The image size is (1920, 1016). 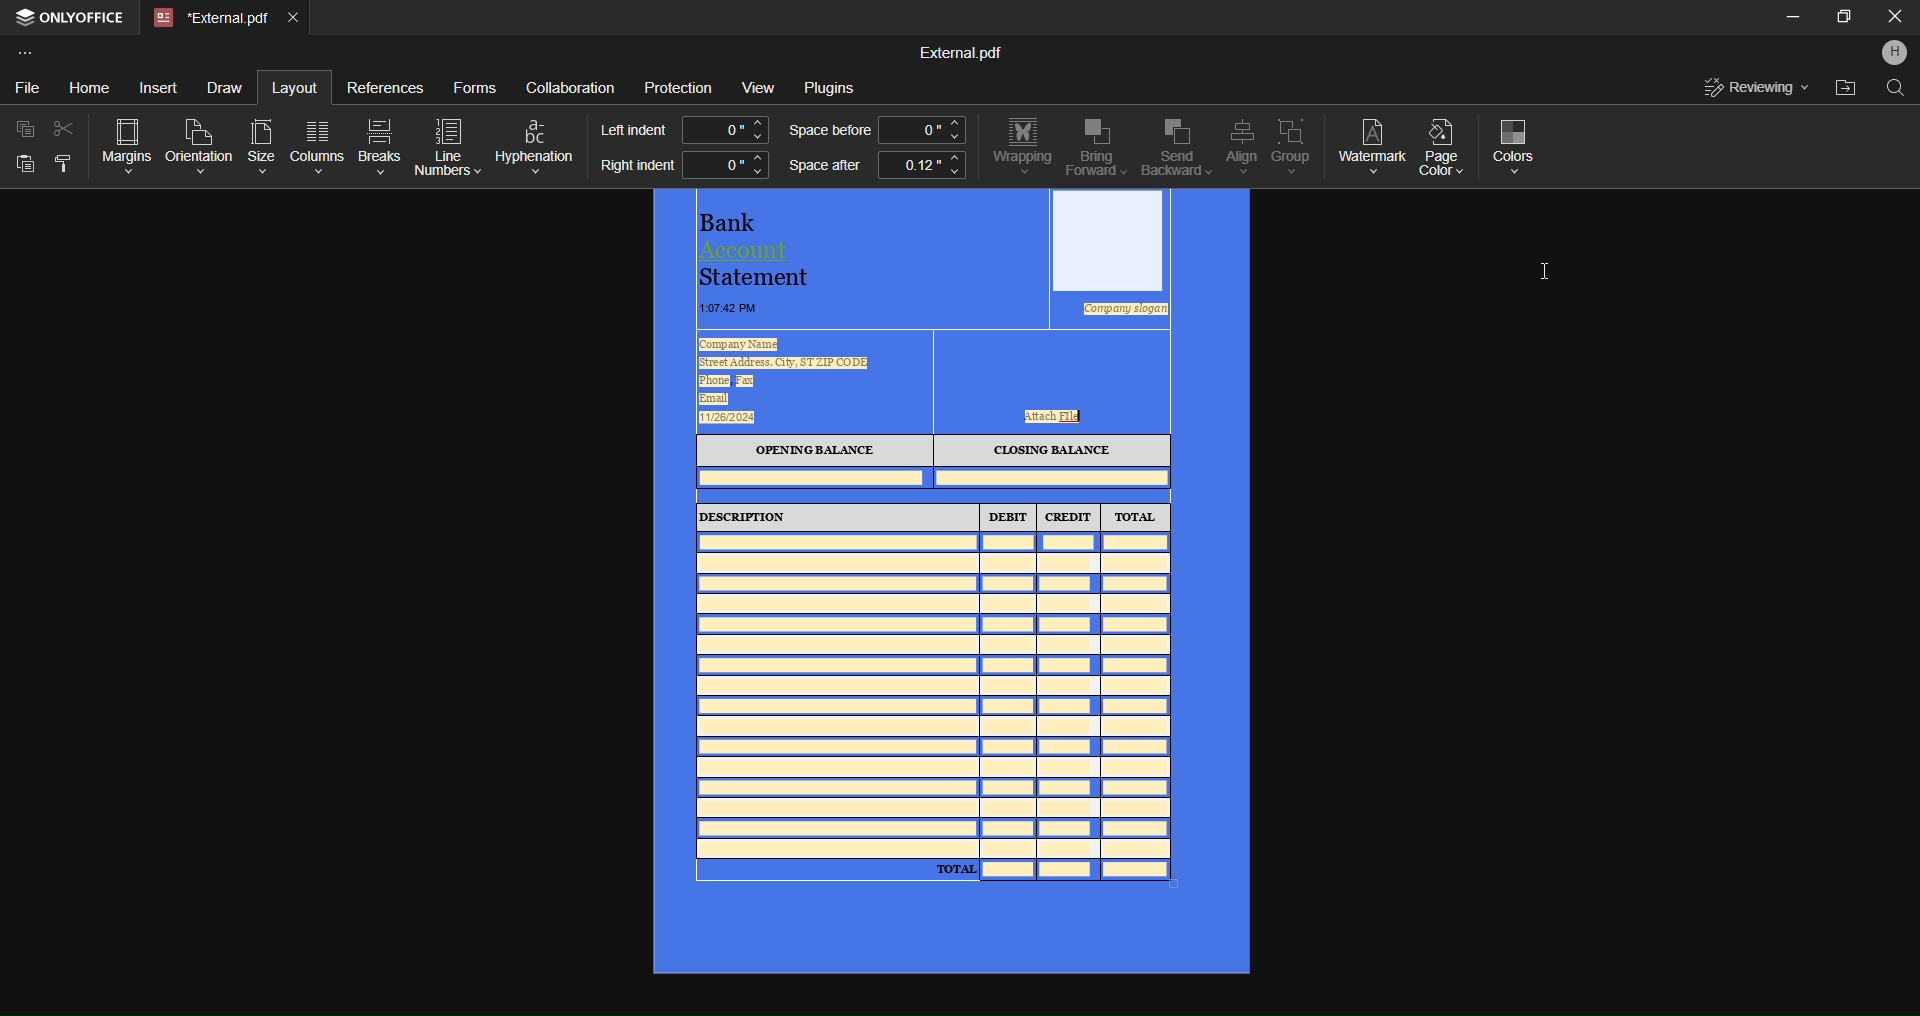 What do you see at coordinates (29, 84) in the screenshot?
I see `File` at bounding box center [29, 84].